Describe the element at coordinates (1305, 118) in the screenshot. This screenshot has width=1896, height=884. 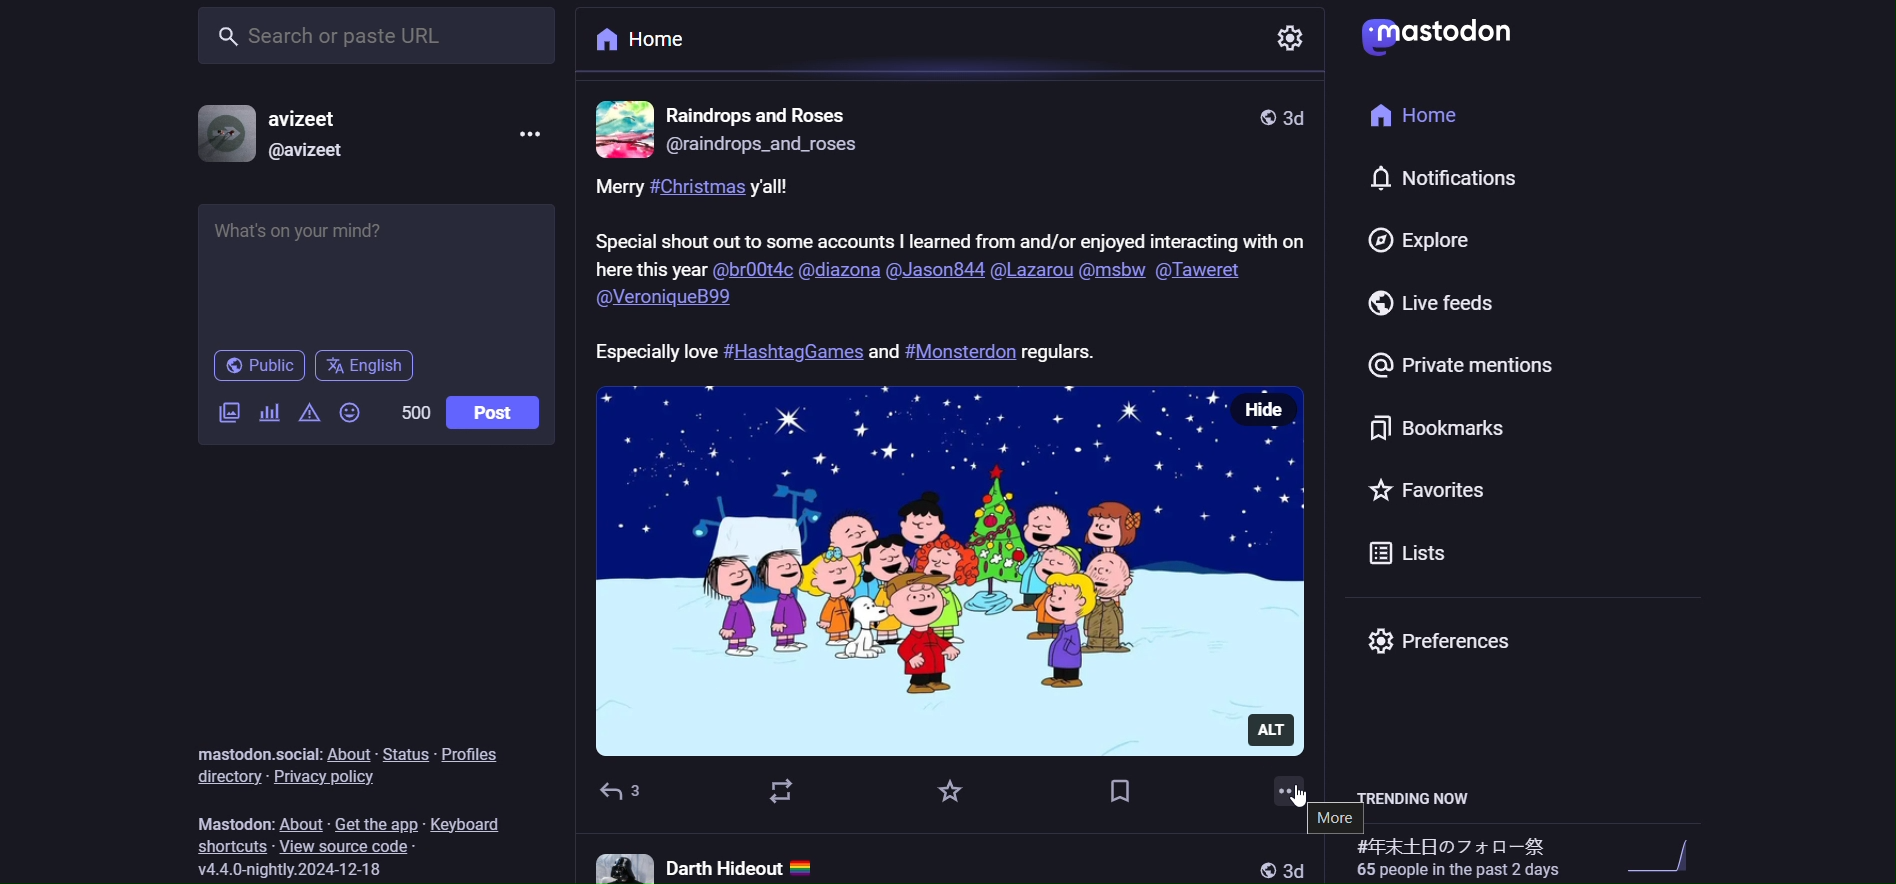
I see `last modified` at that location.